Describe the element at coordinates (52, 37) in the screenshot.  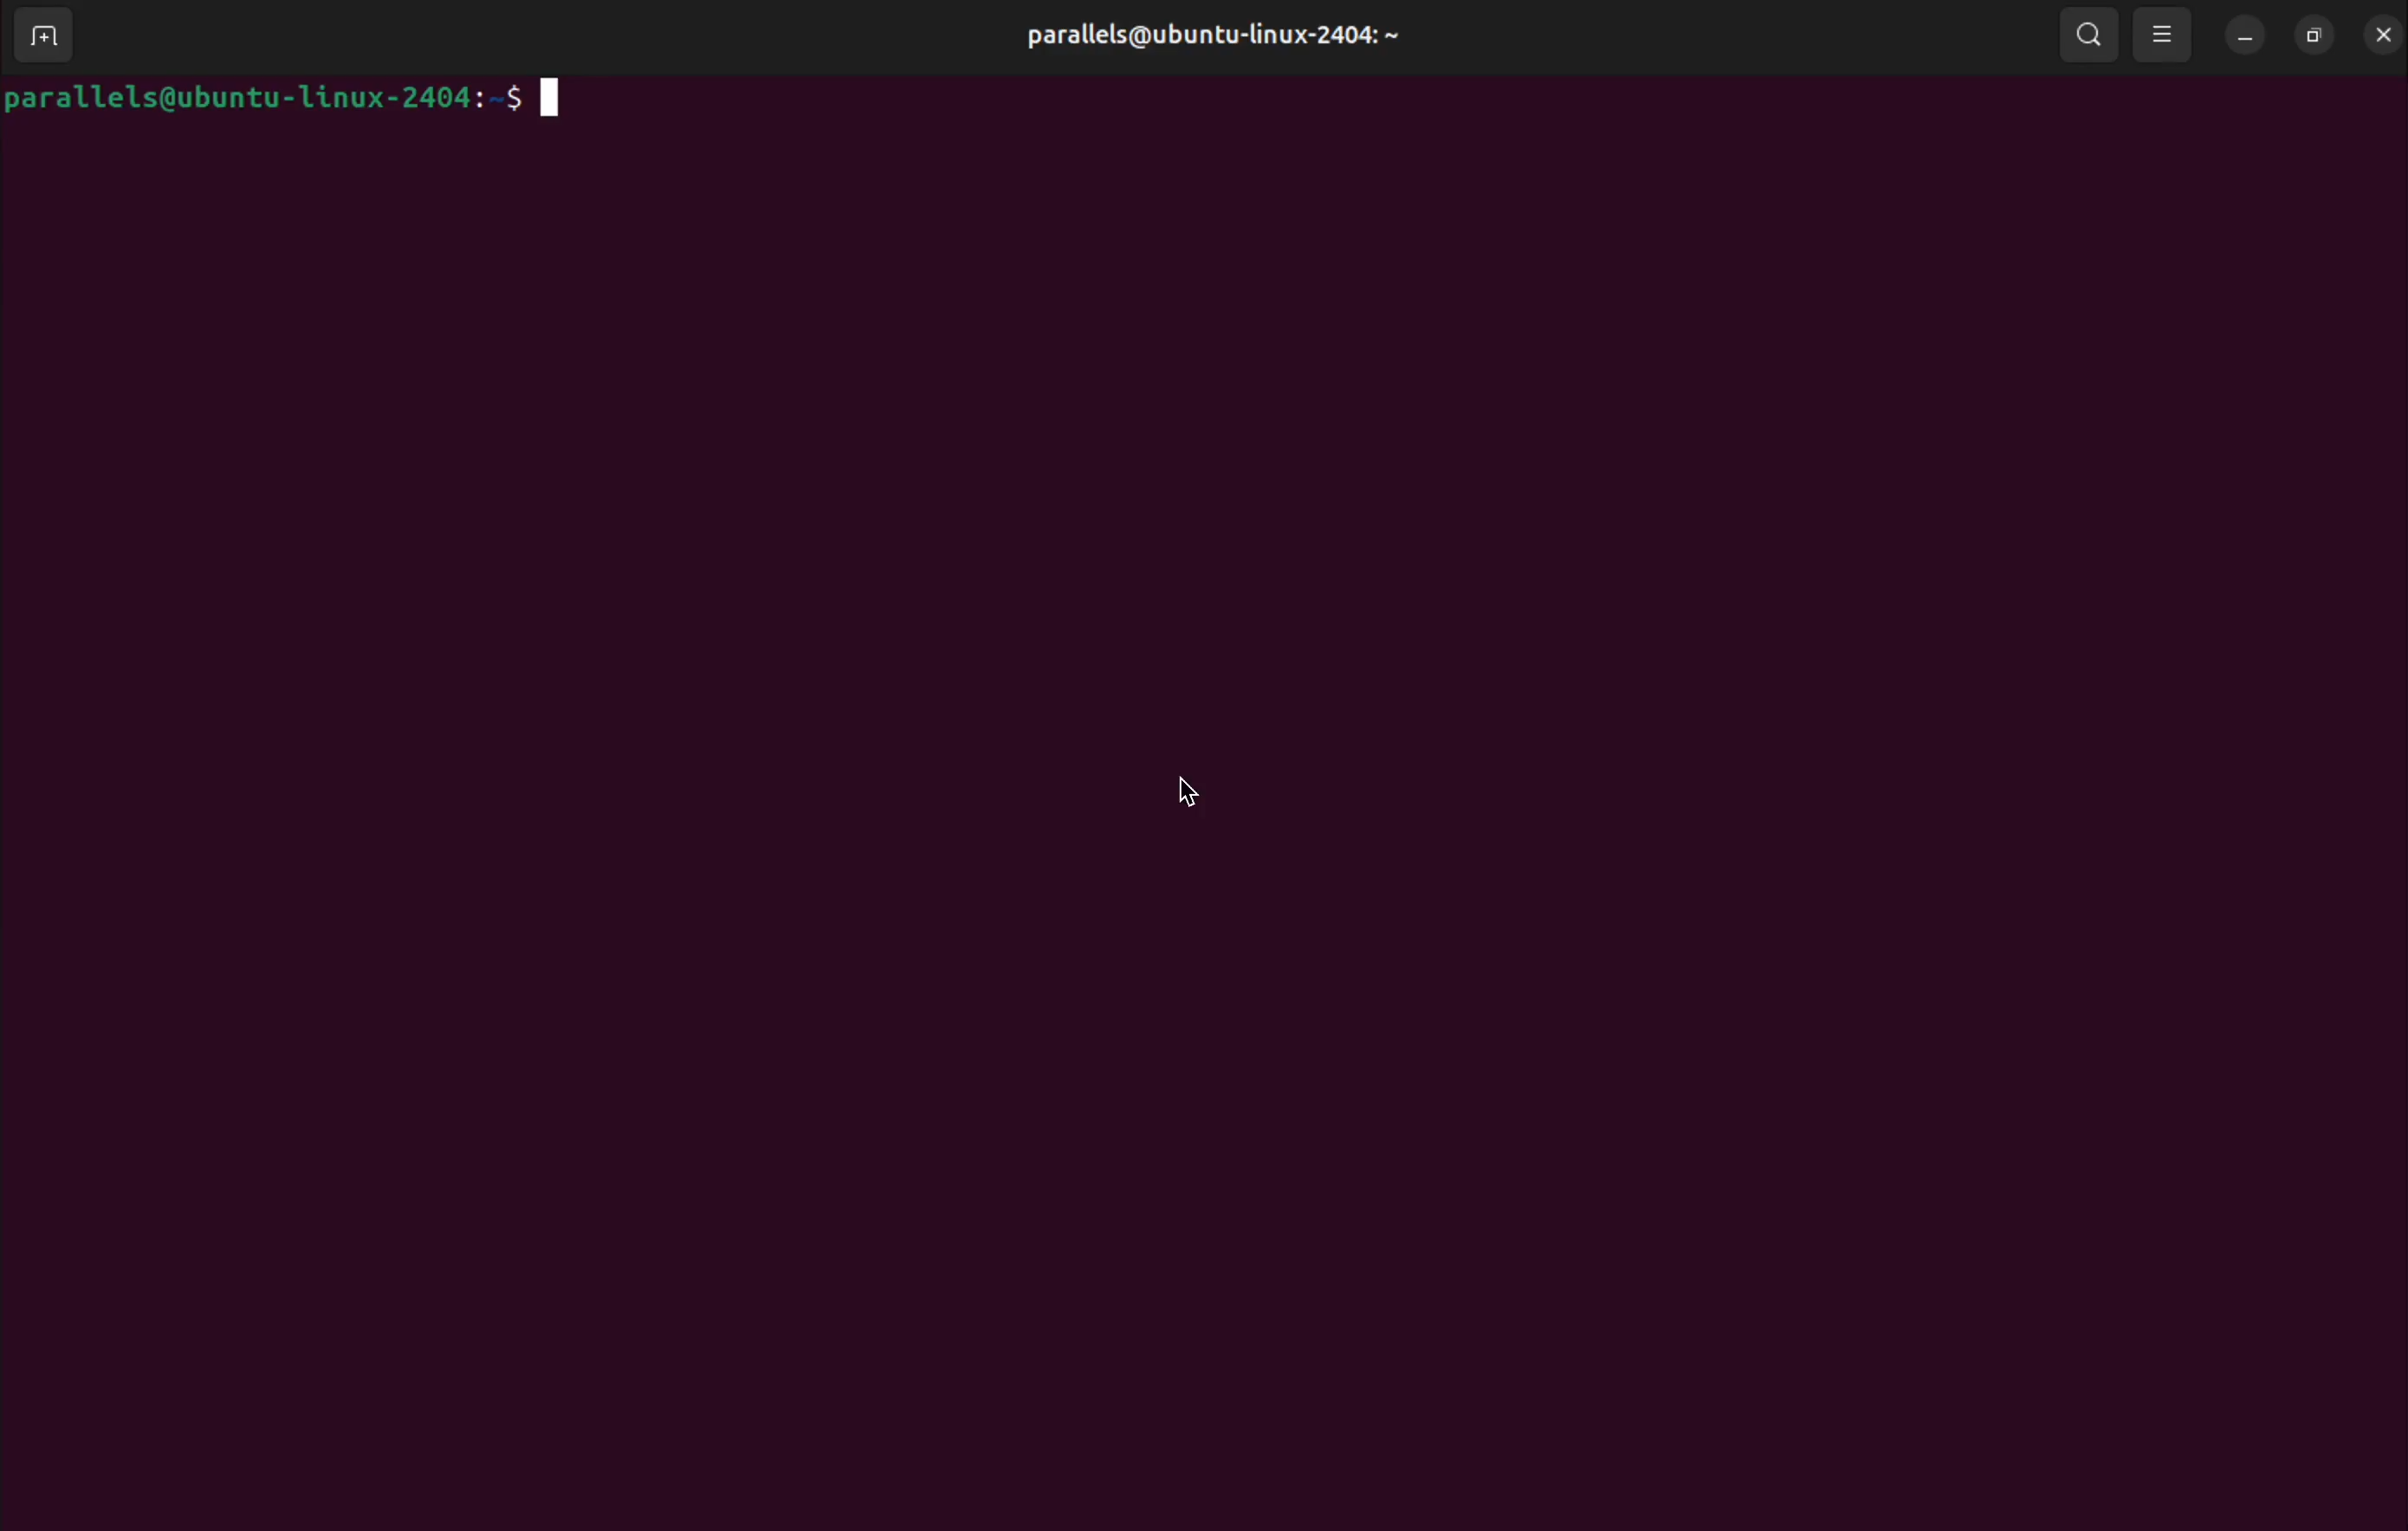
I see `add terminal window` at that location.